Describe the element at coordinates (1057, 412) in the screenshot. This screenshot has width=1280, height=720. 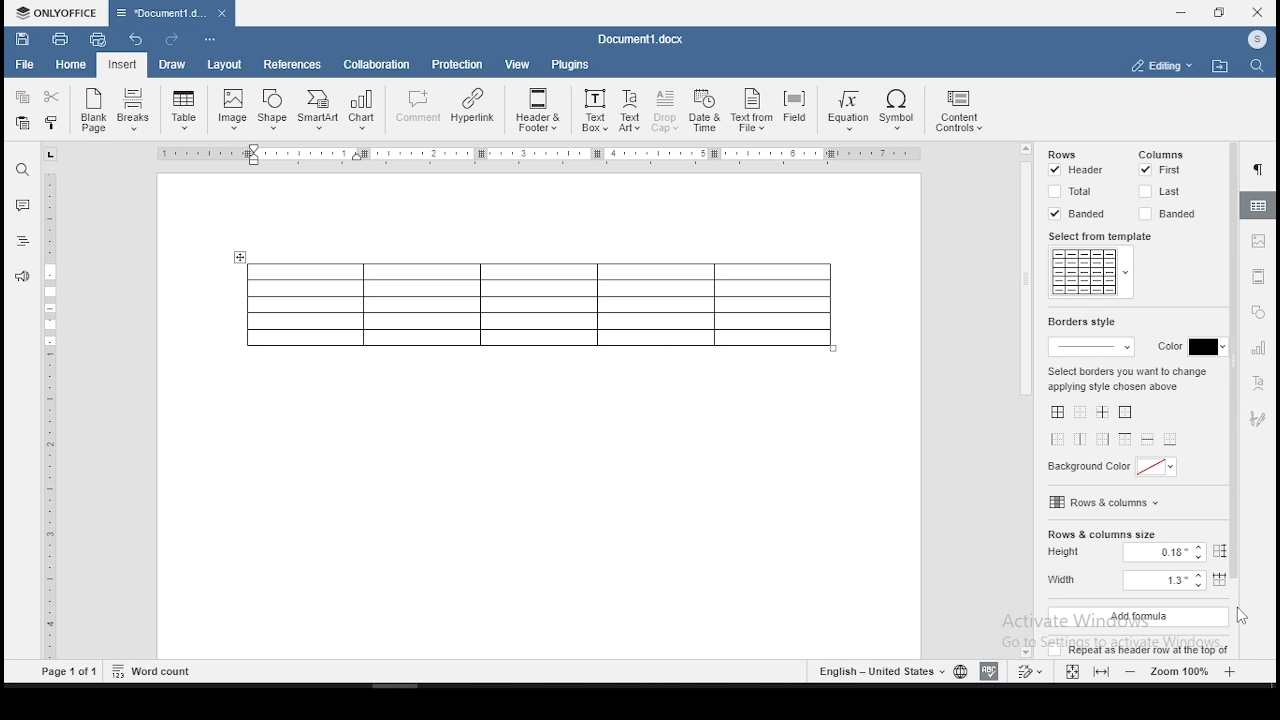
I see `all borders` at that location.